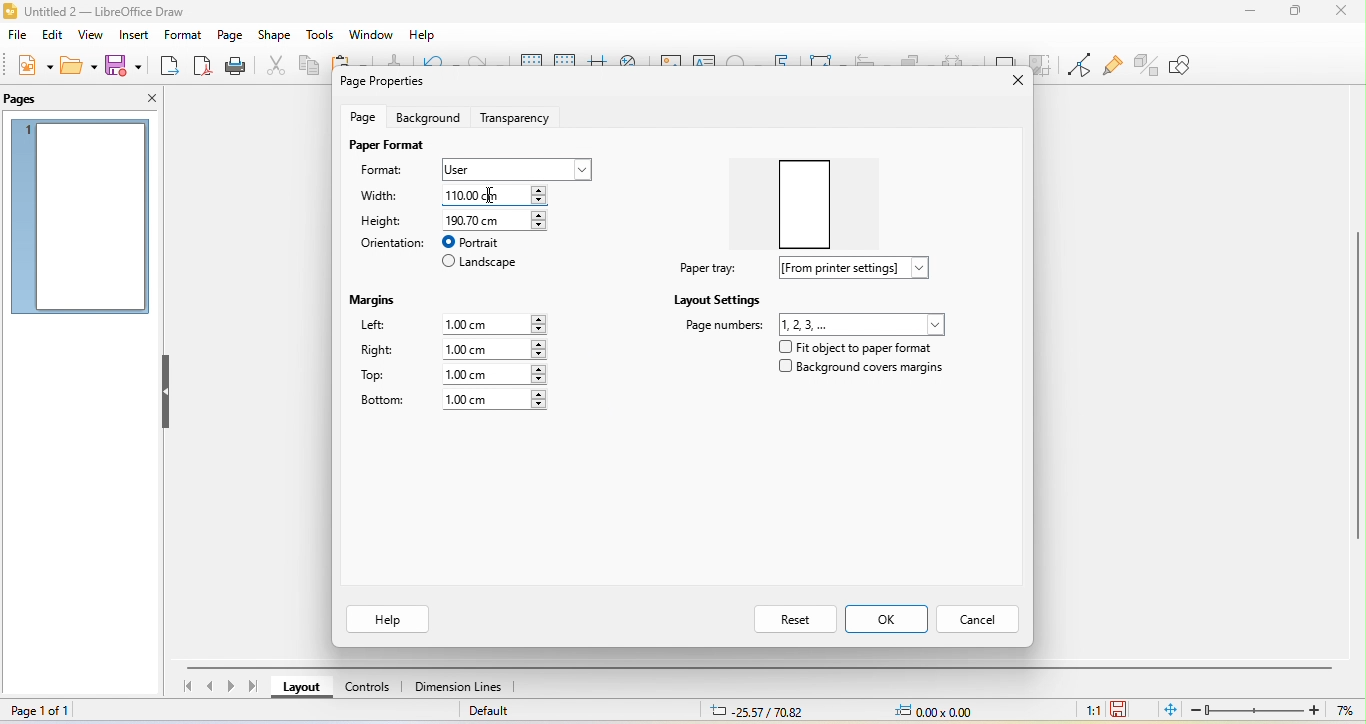 The width and height of the screenshot is (1366, 724). What do you see at coordinates (705, 268) in the screenshot?
I see `paper tray` at bounding box center [705, 268].